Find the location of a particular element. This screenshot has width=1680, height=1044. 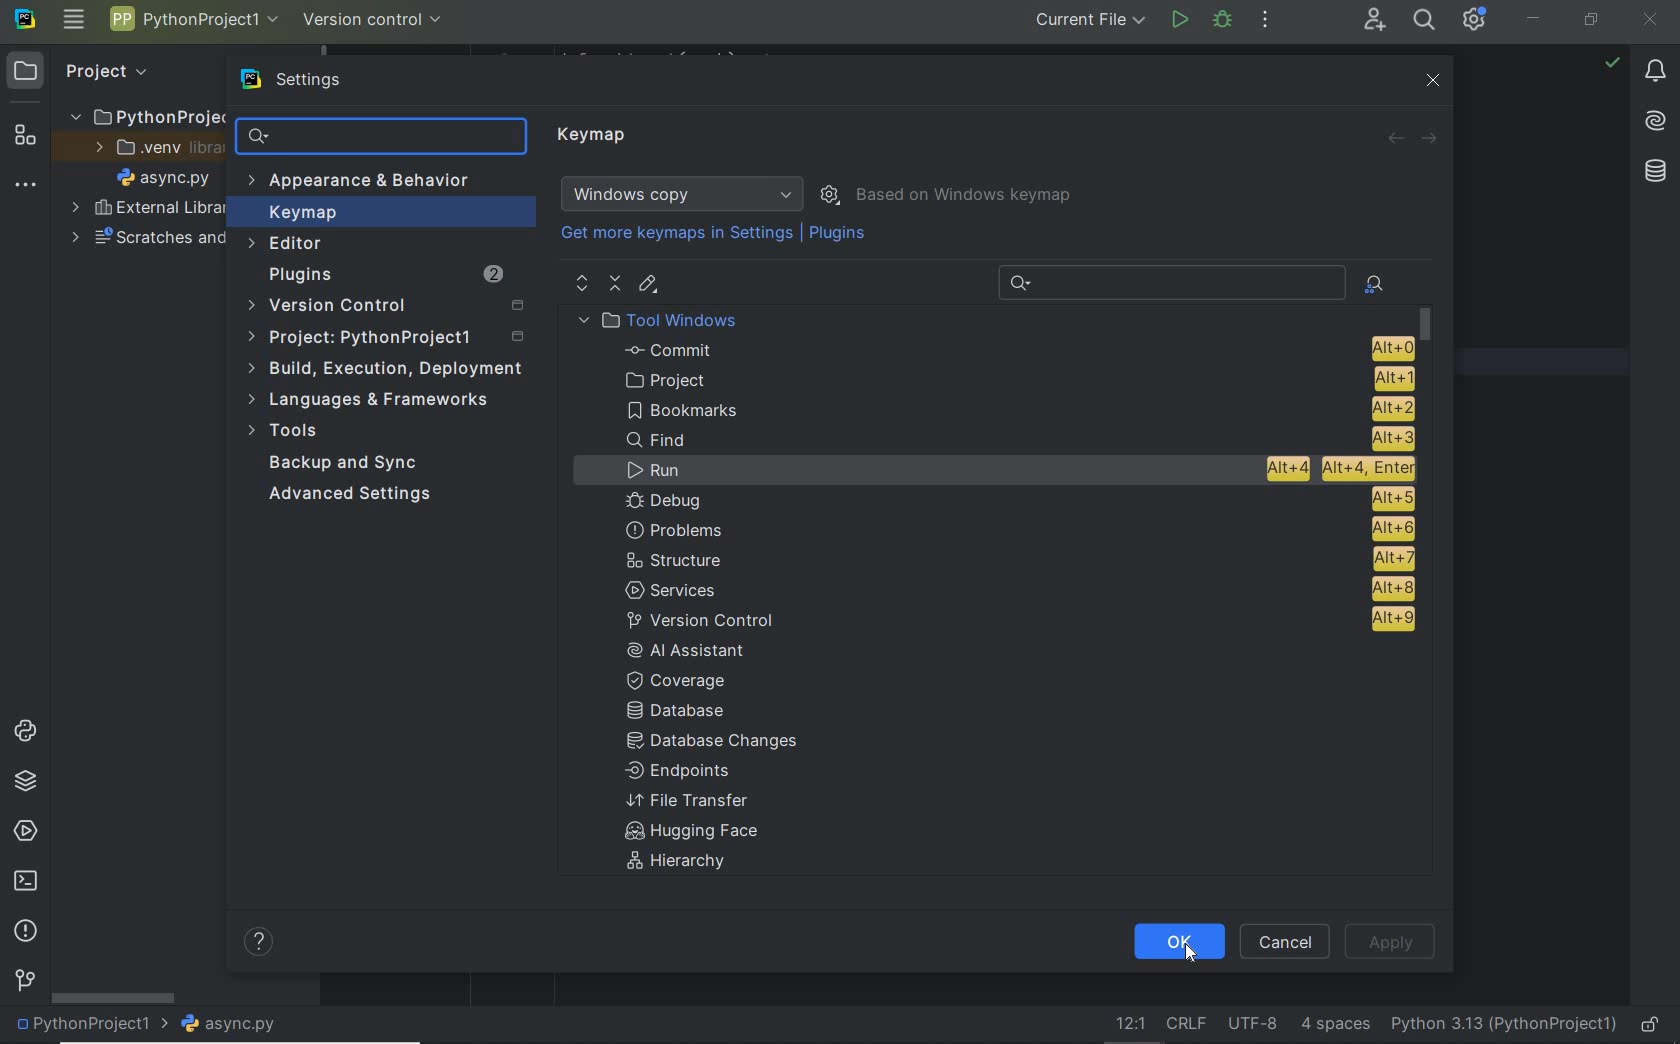

python consoles is located at coordinates (23, 731).